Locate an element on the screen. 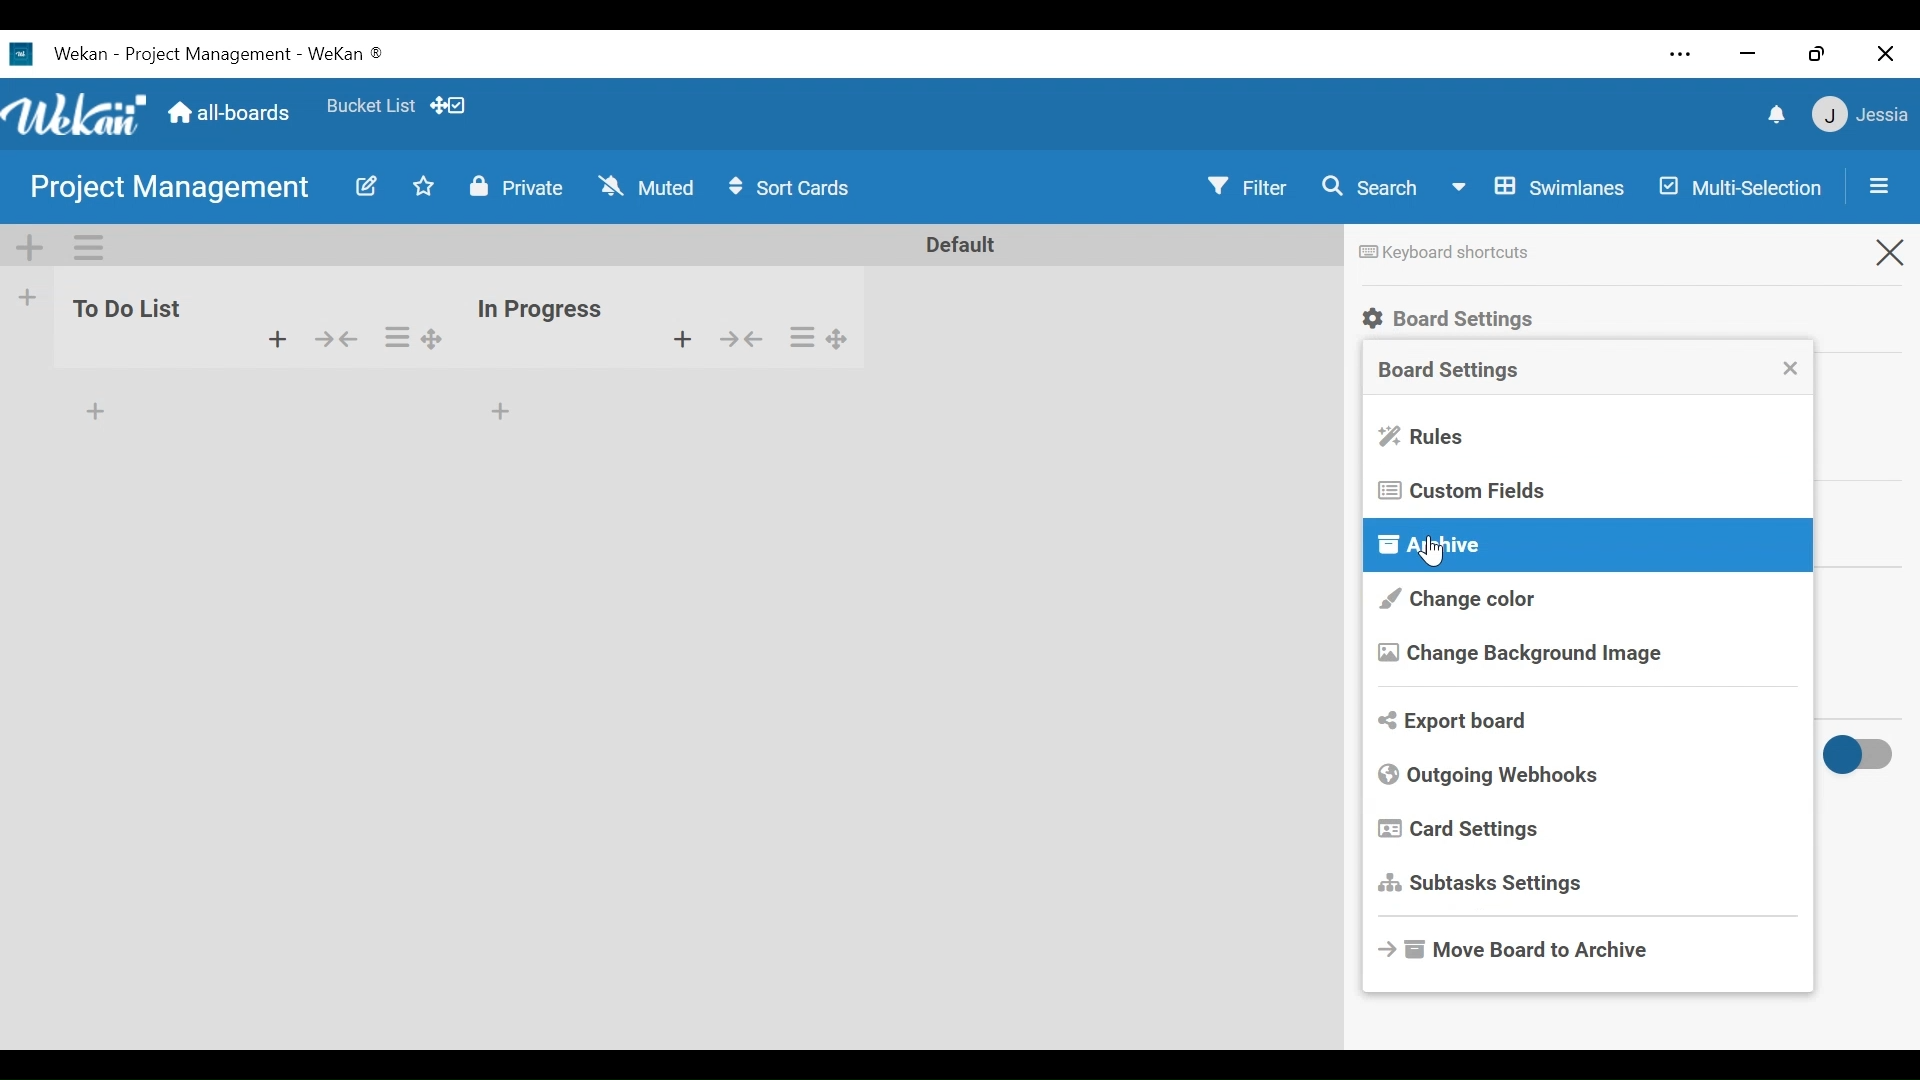  add is located at coordinates (275, 342).